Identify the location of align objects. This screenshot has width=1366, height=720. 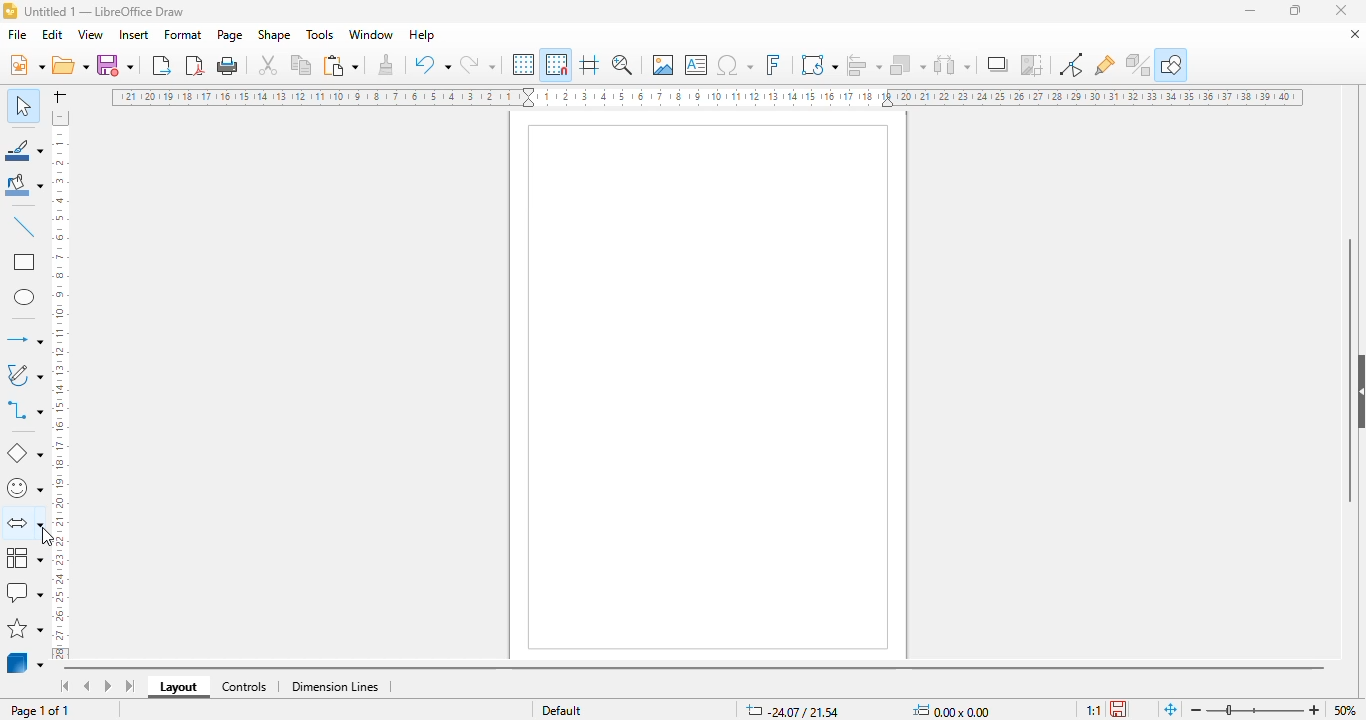
(864, 65).